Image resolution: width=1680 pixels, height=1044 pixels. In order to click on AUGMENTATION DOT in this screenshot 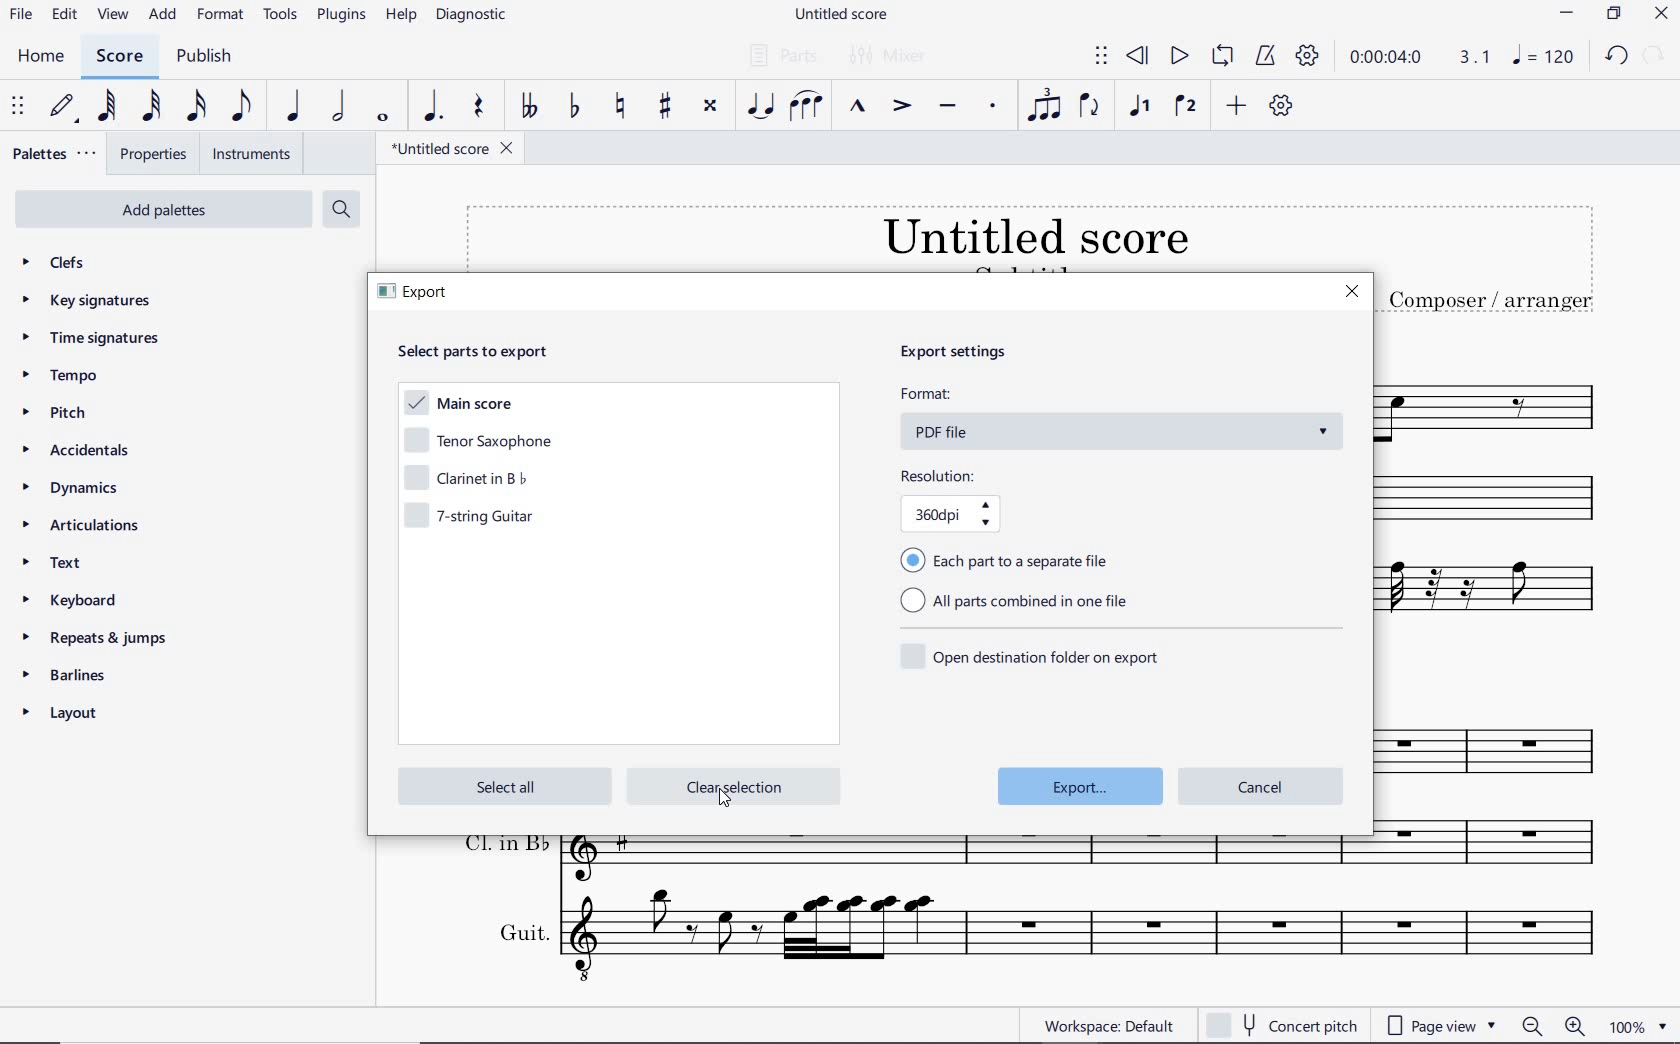, I will do `click(433, 109)`.